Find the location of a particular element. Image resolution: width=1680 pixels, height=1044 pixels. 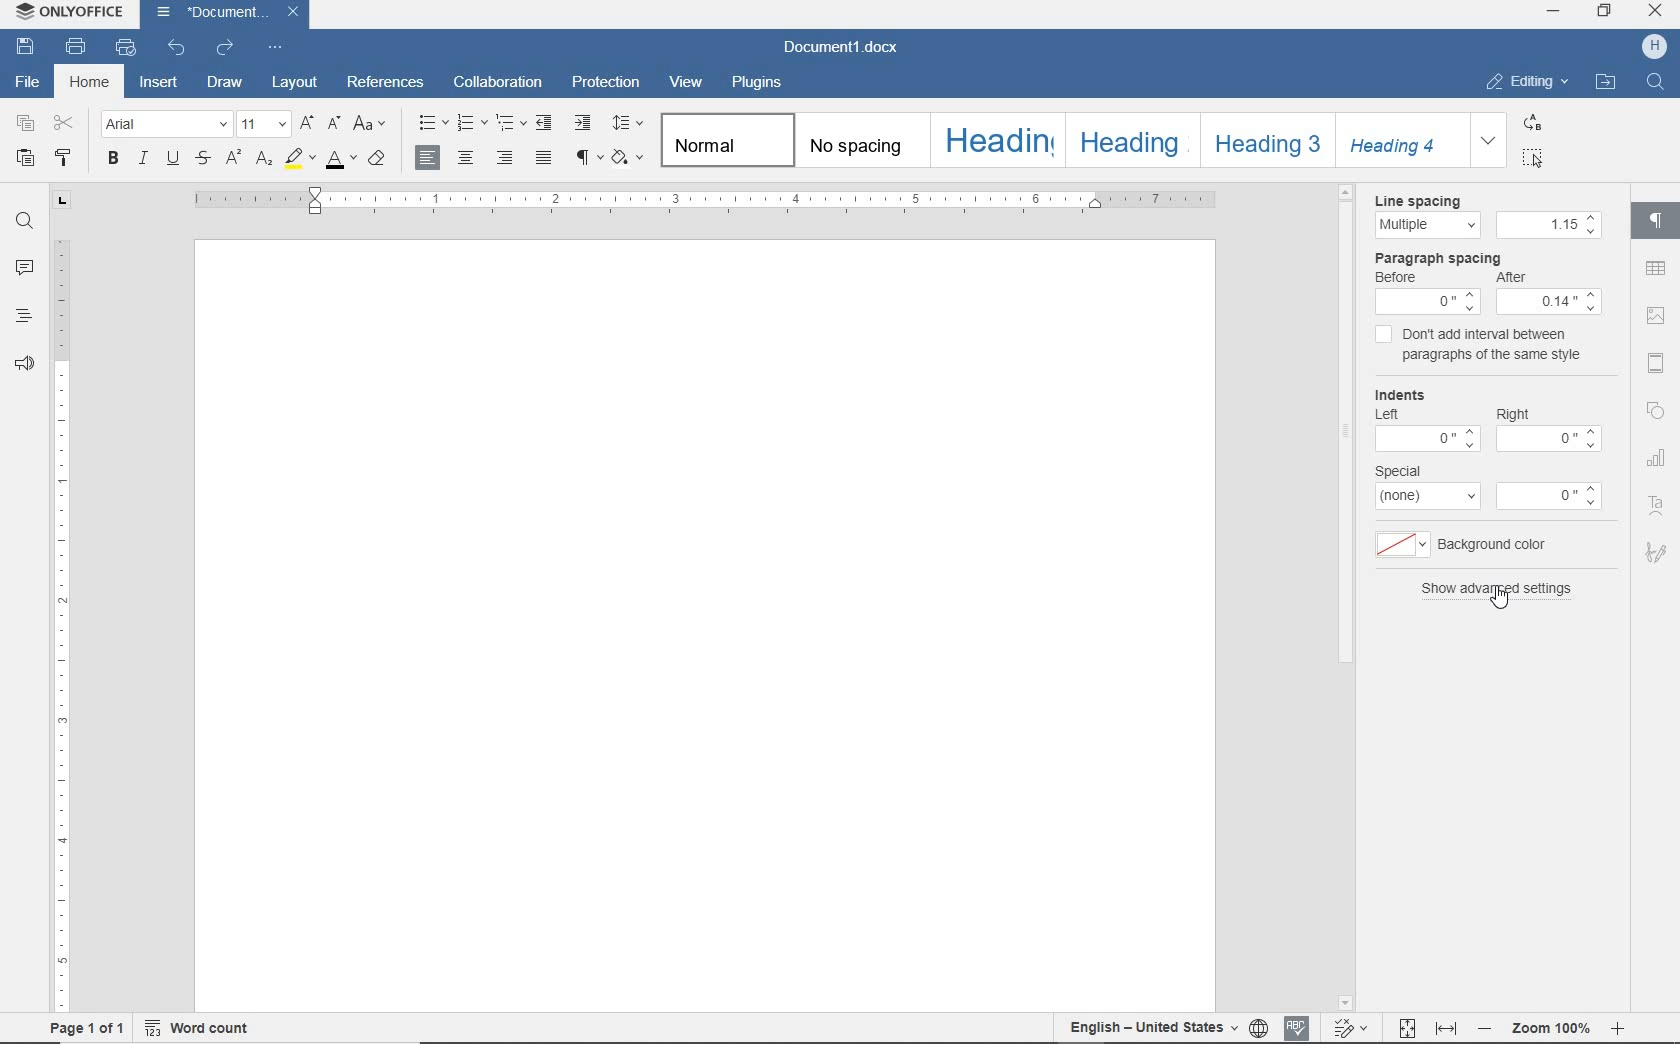

justified is located at coordinates (543, 158).